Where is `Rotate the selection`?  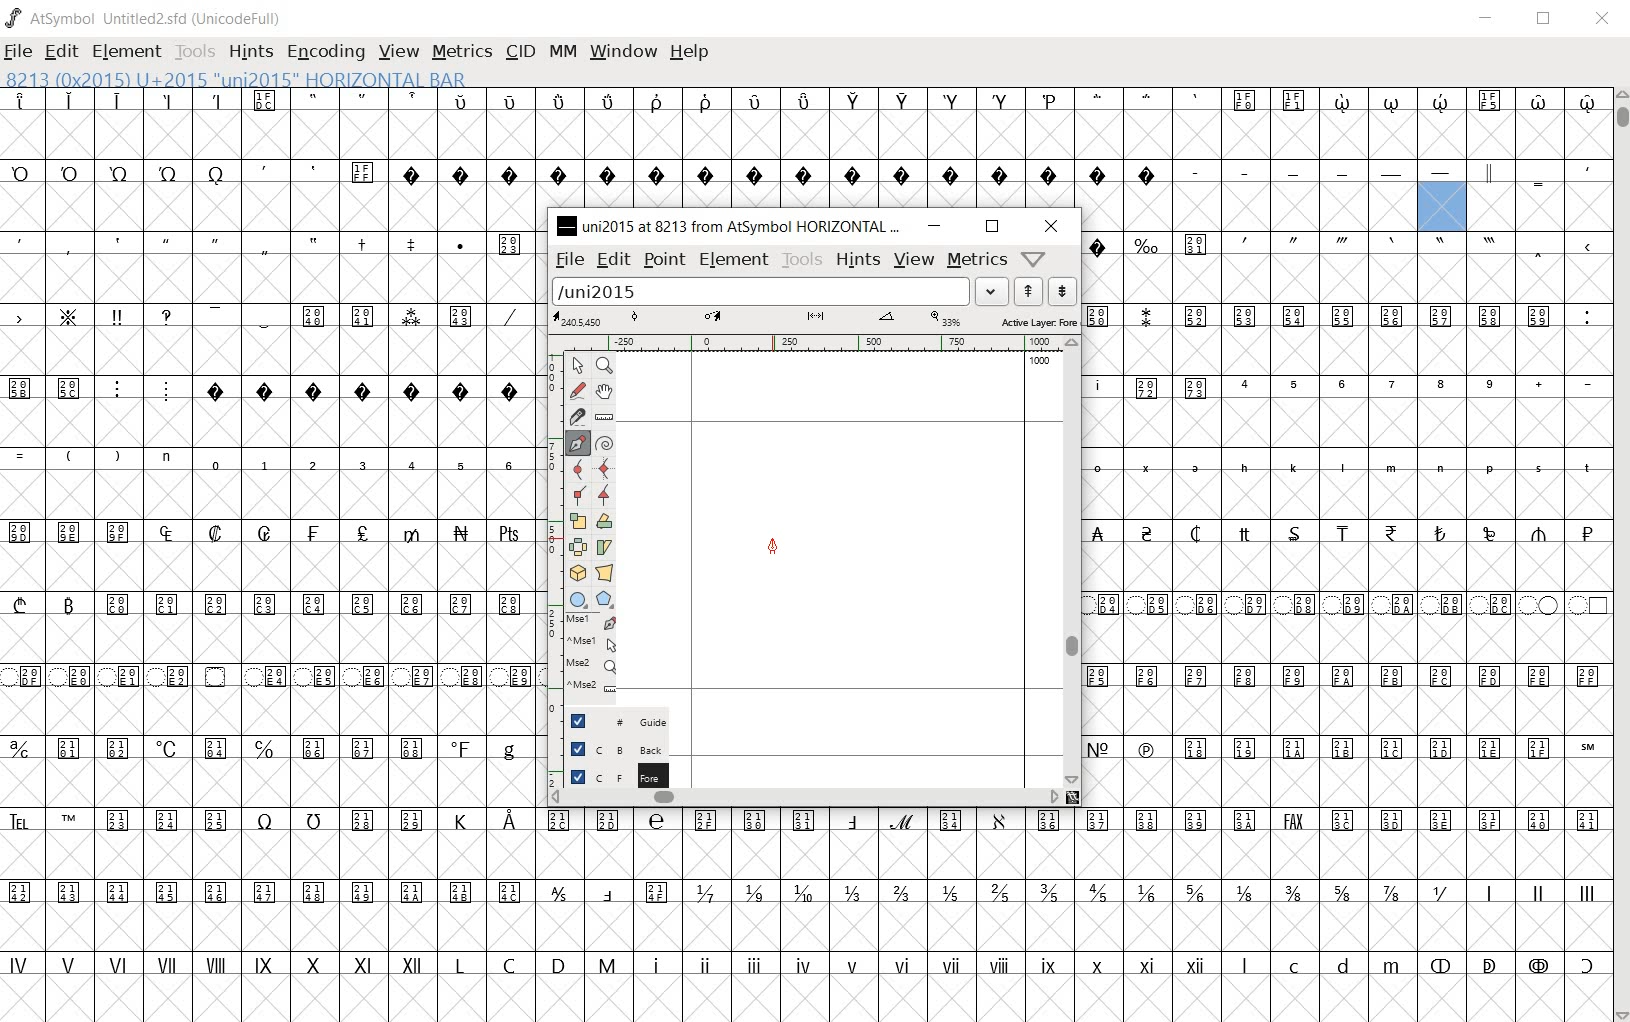 Rotate the selection is located at coordinates (606, 548).